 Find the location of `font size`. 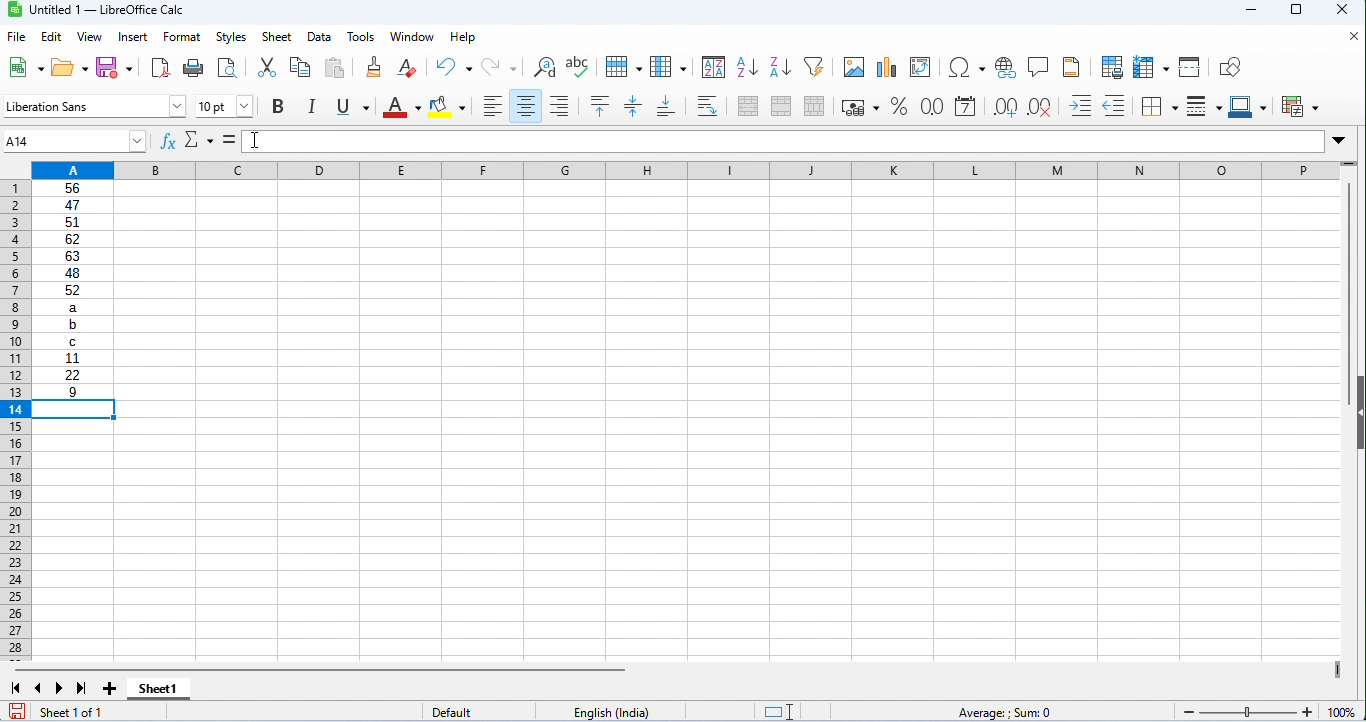

font size is located at coordinates (225, 106).